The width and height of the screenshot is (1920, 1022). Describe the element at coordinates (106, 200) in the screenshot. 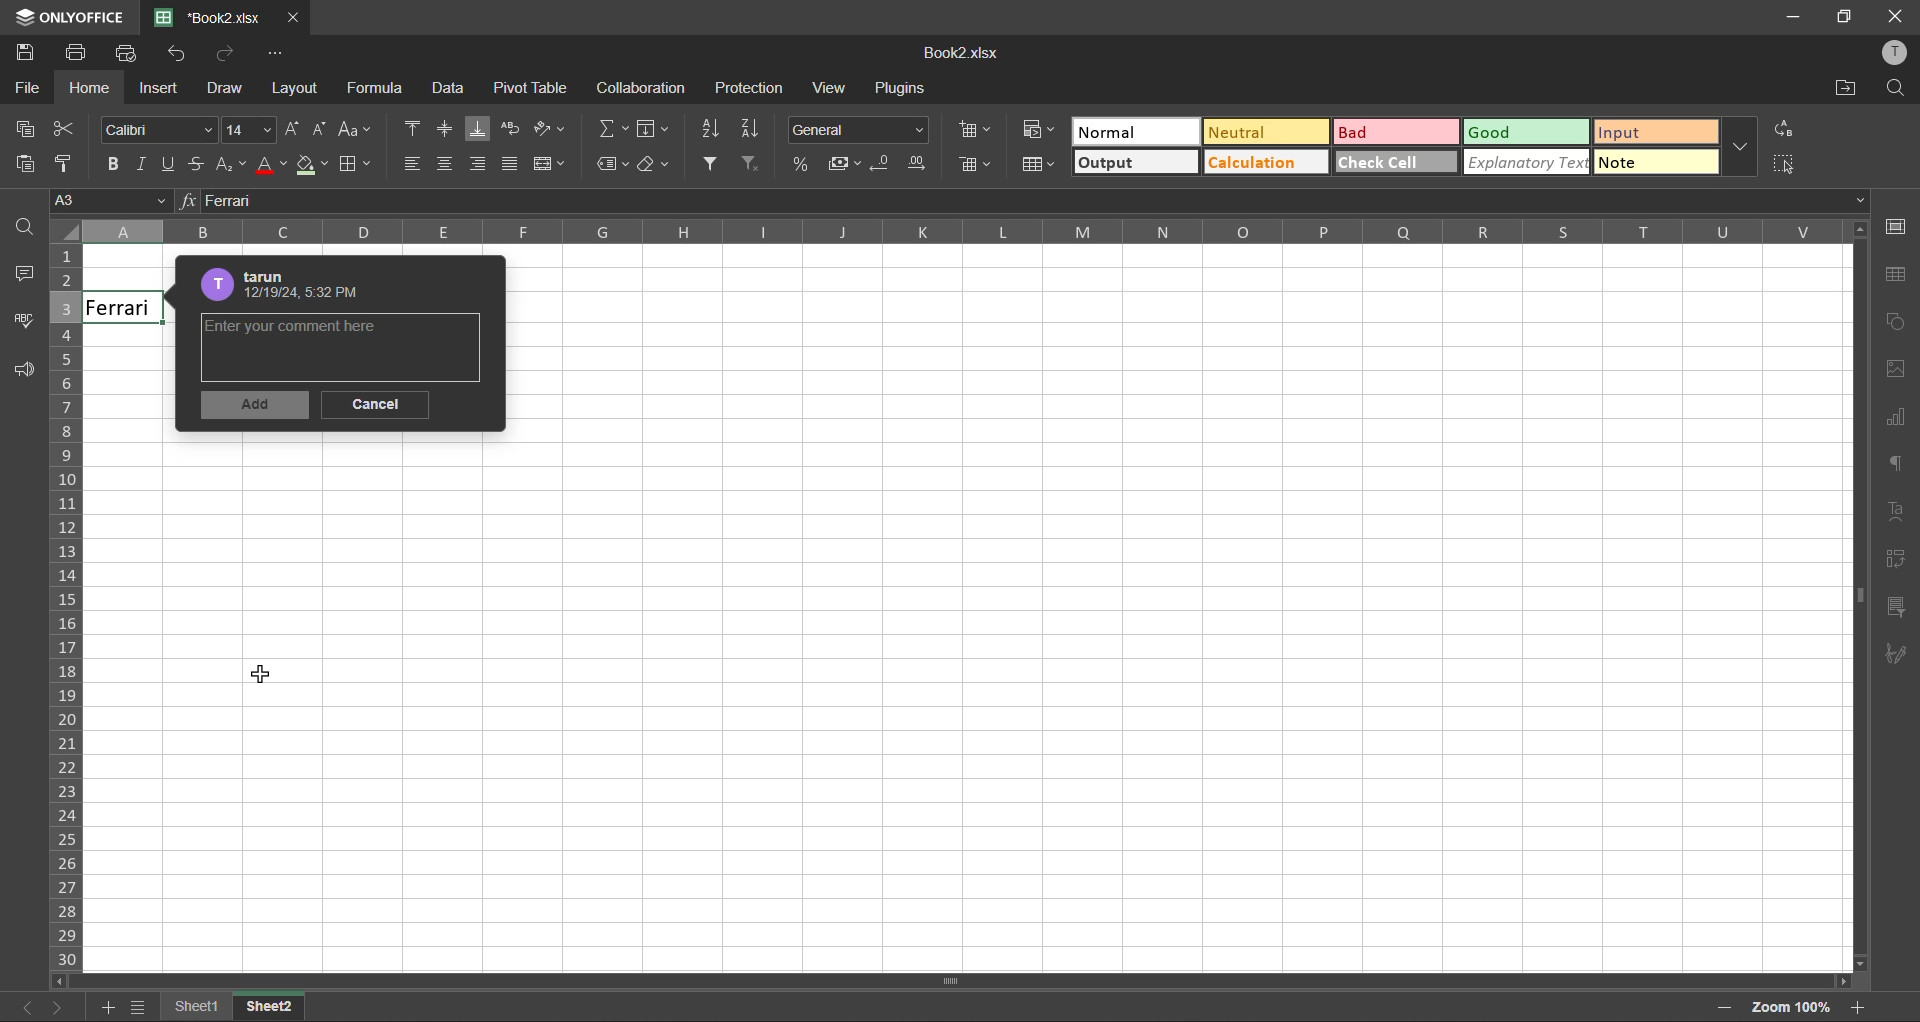

I see `cell address` at that location.